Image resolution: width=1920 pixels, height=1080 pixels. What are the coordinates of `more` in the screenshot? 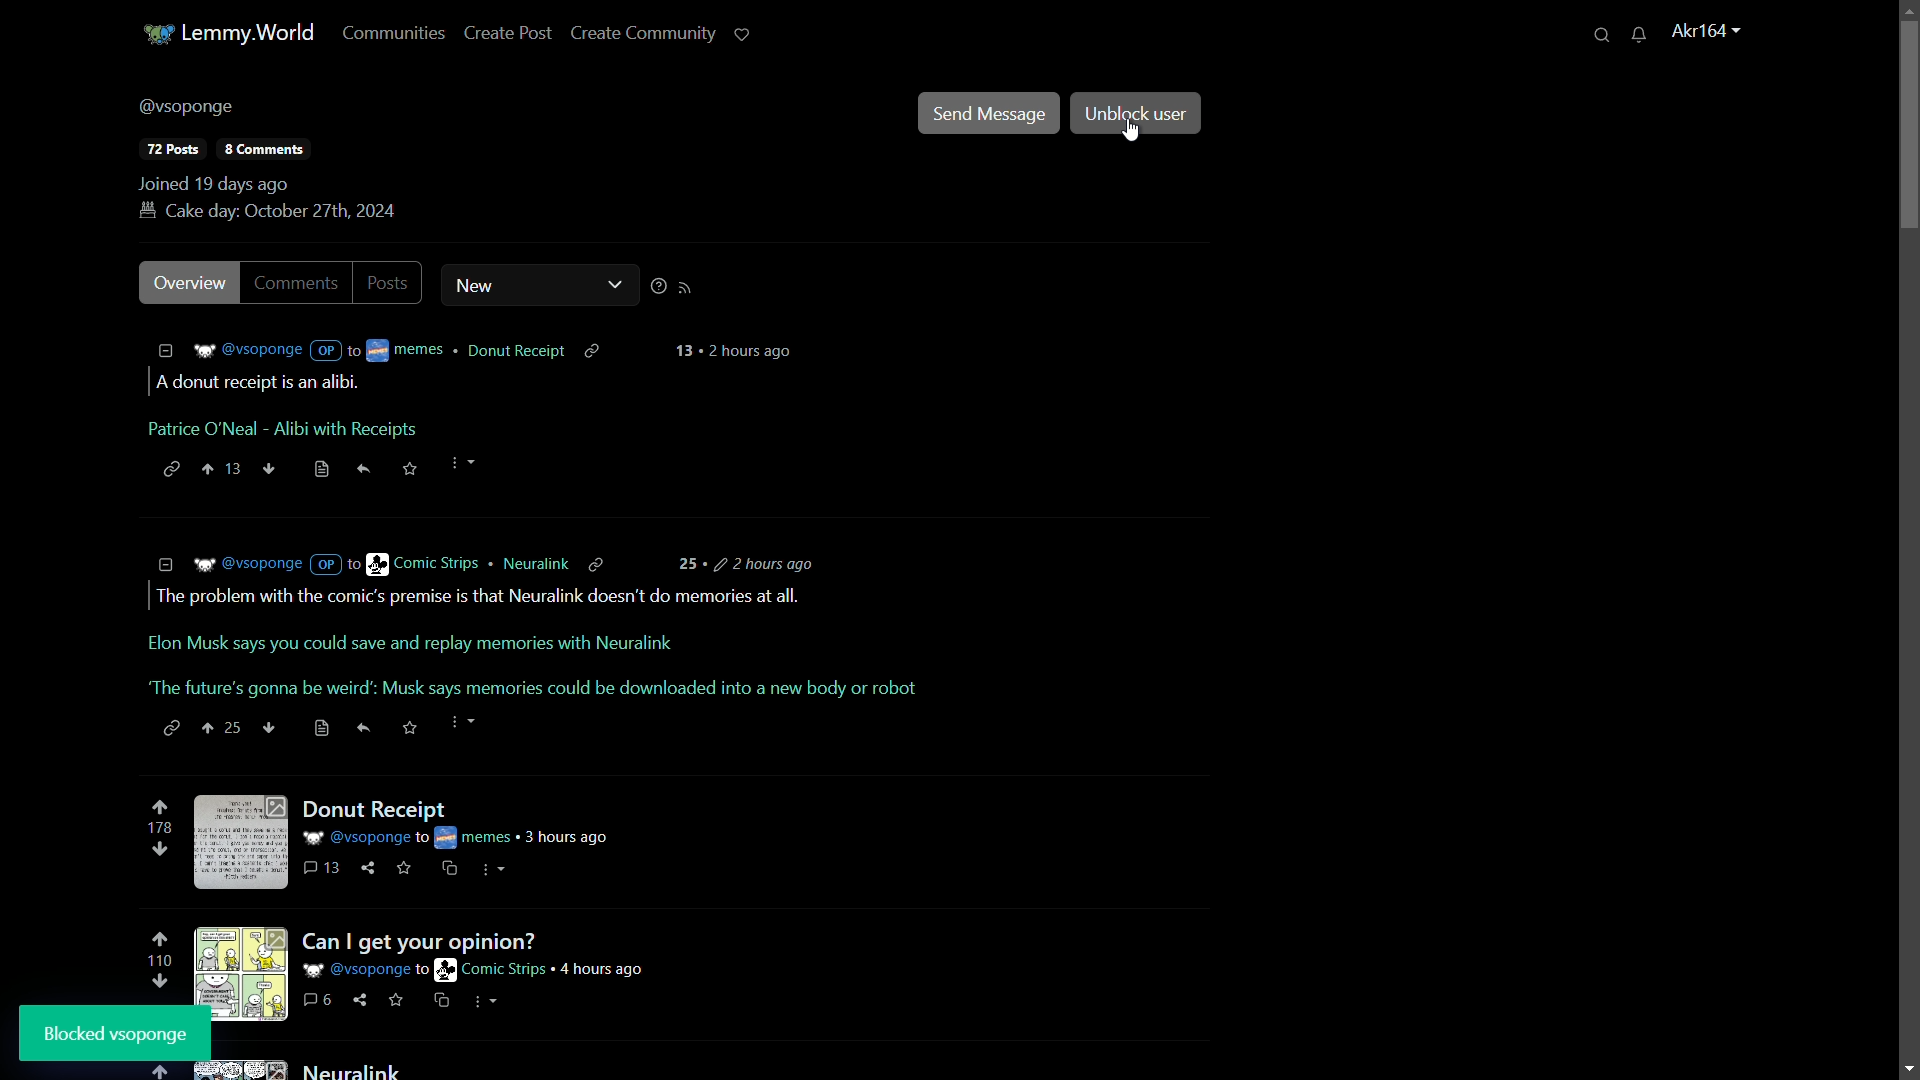 It's located at (494, 873).